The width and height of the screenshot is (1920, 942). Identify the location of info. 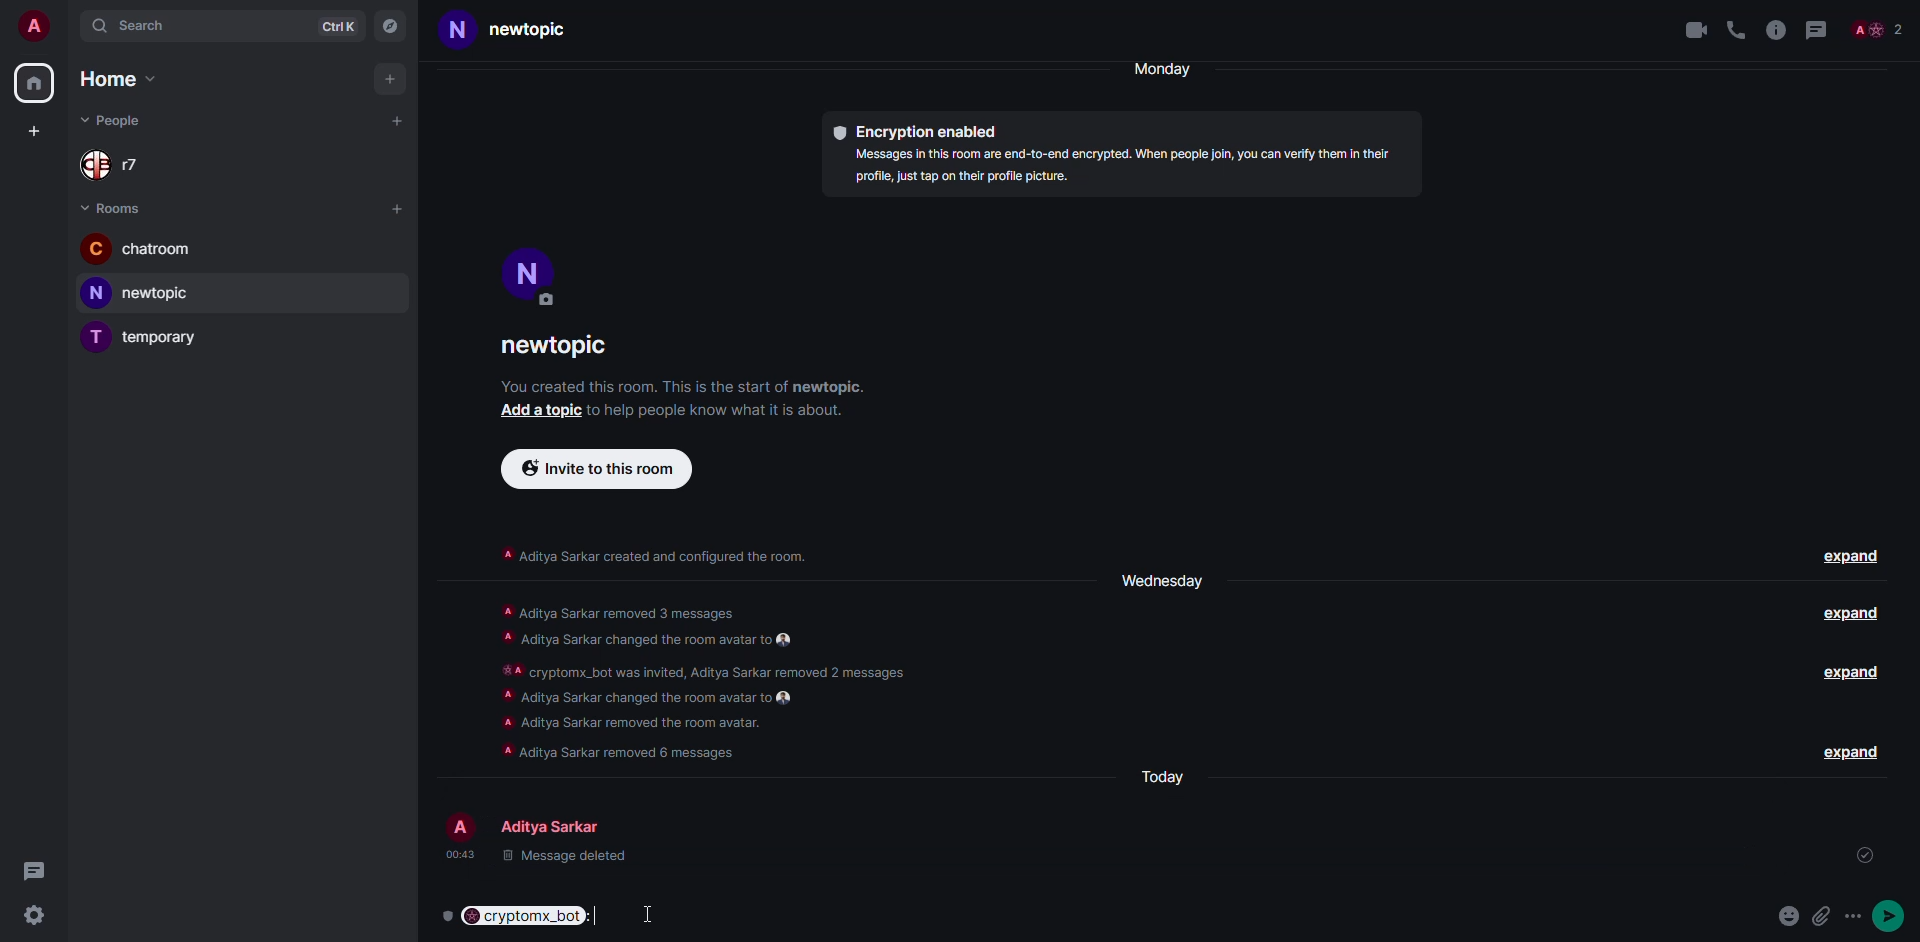
(705, 683).